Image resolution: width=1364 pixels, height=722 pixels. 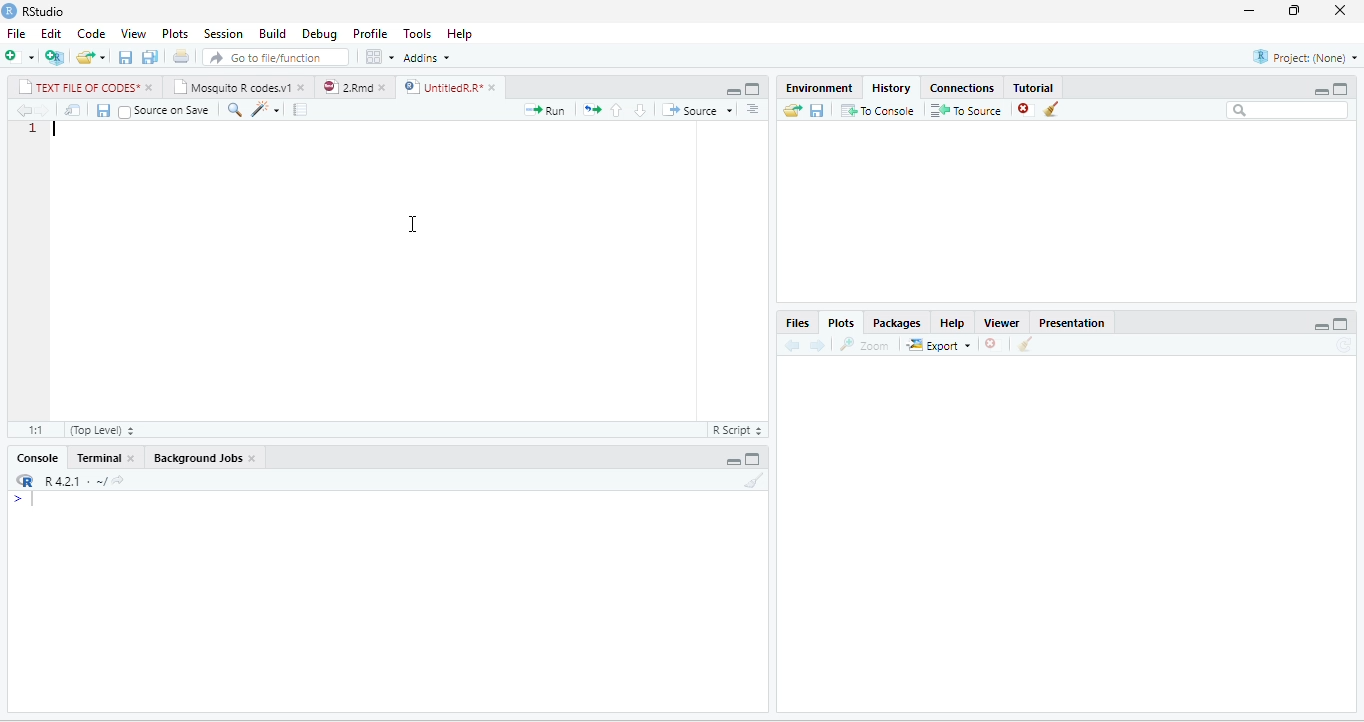 What do you see at coordinates (1001, 323) in the screenshot?
I see `Viewer` at bounding box center [1001, 323].